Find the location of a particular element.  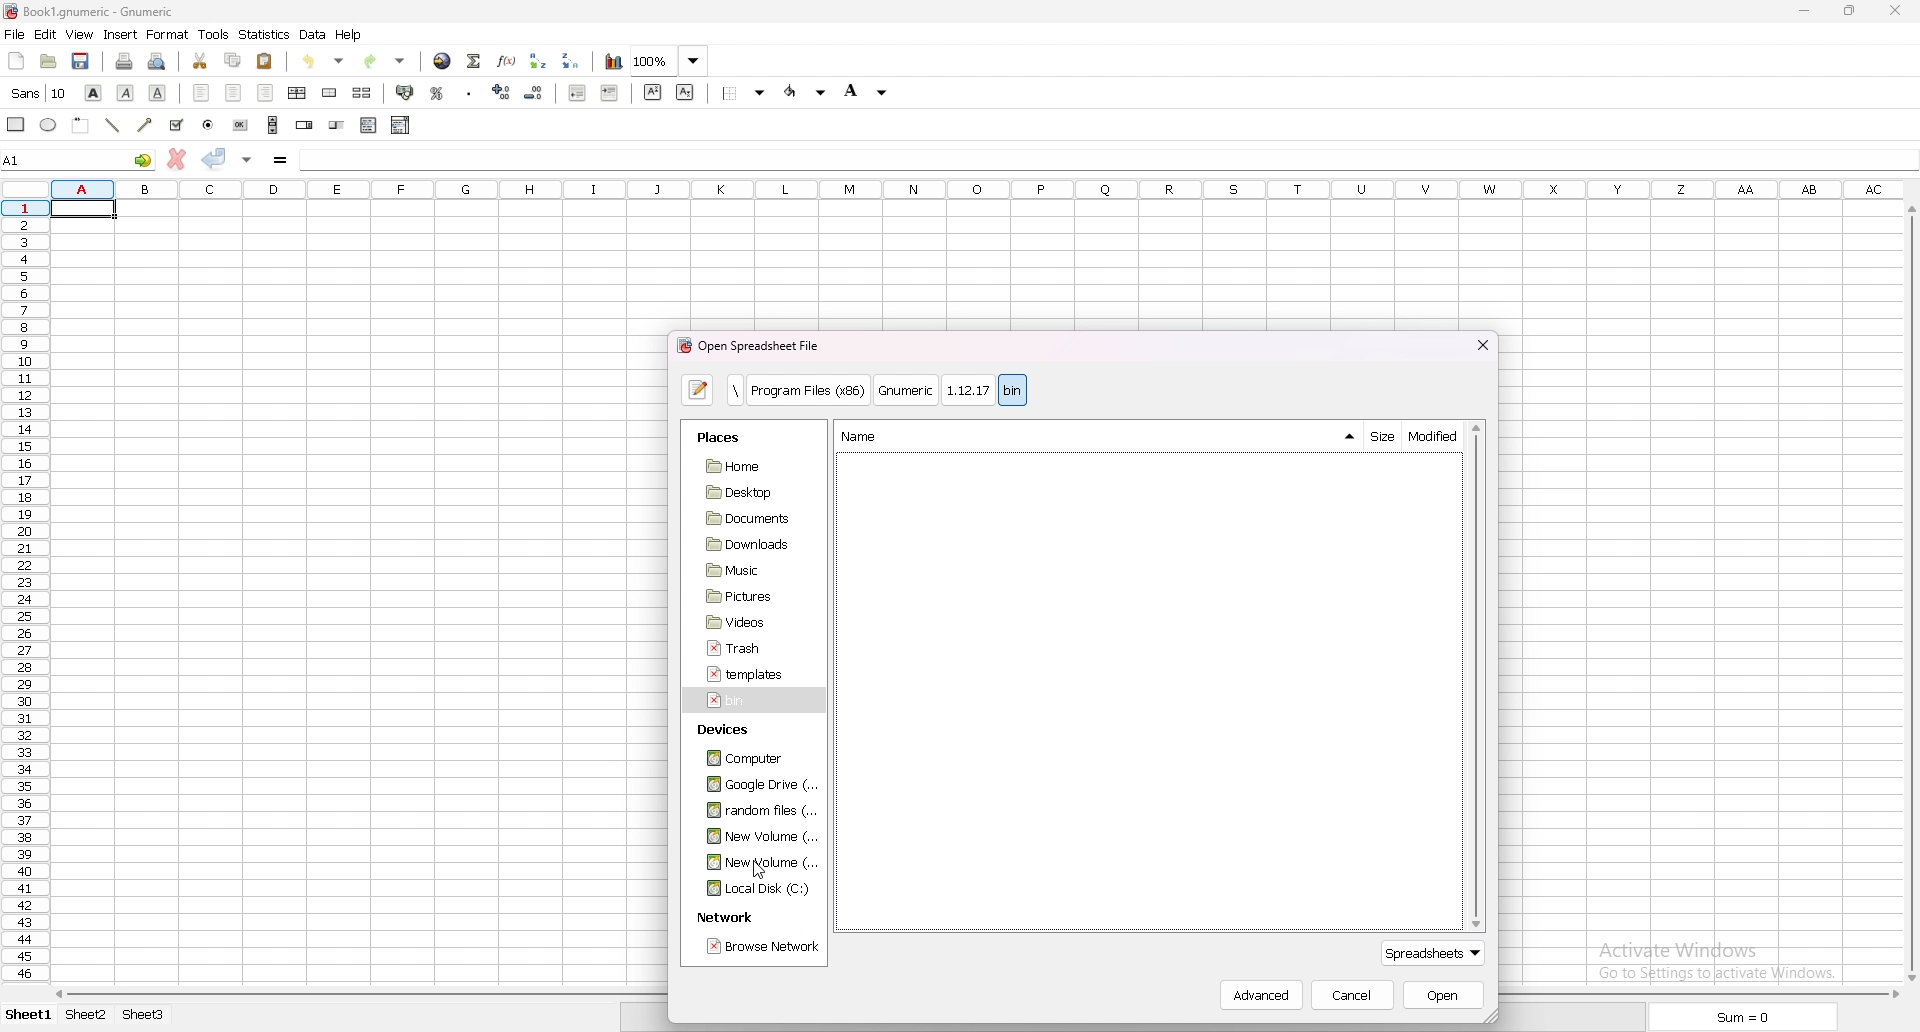

percentage is located at coordinates (437, 92).